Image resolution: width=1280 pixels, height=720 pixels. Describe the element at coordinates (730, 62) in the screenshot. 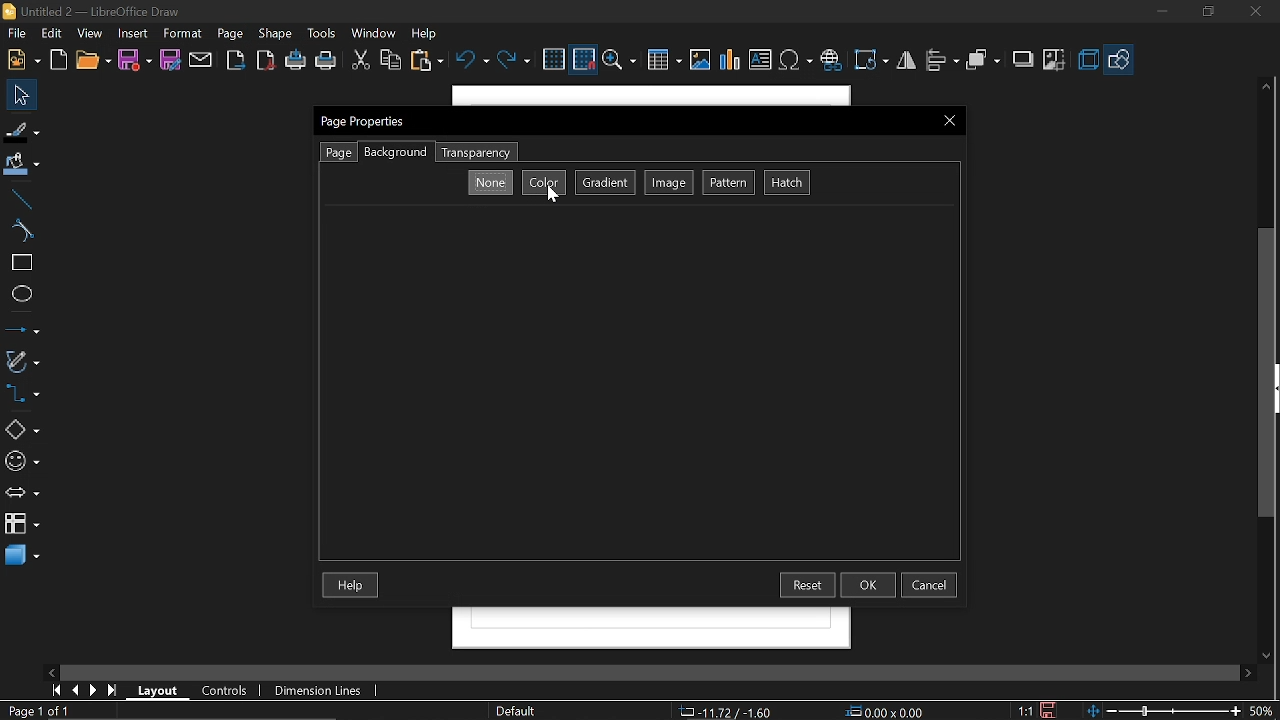

I see `Insert chart` at that location.